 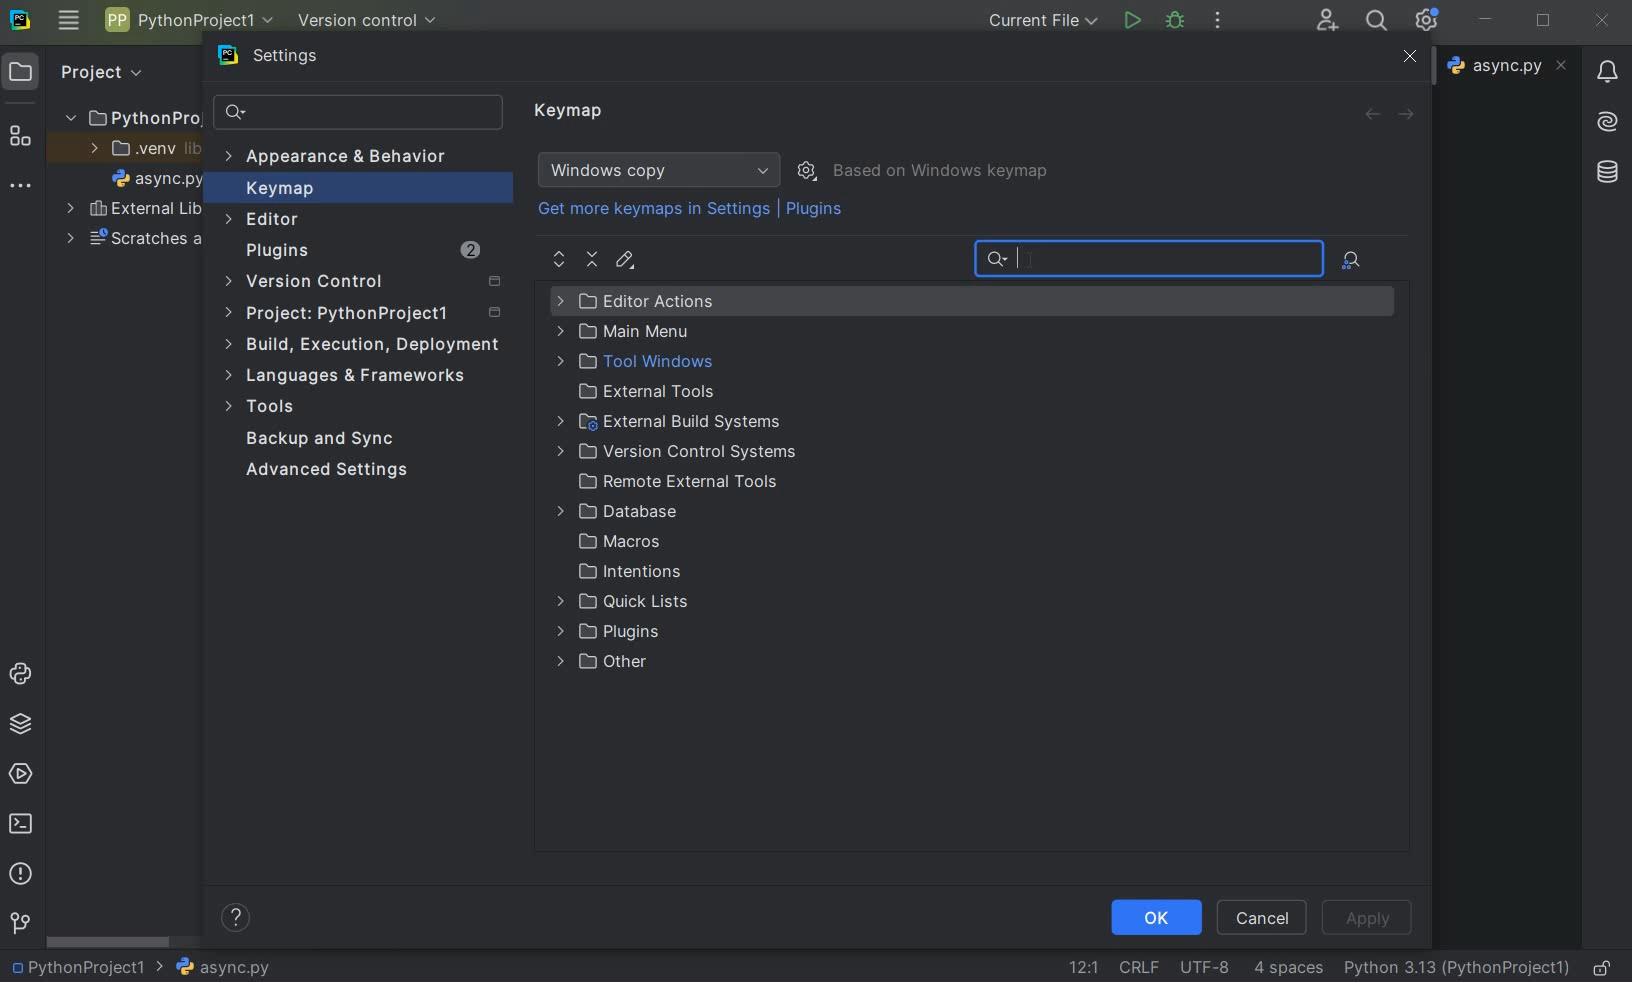 What do you see at coordinates (21, 70) in the screenshot?
I see `project icon` at bounding box center [21, 70].